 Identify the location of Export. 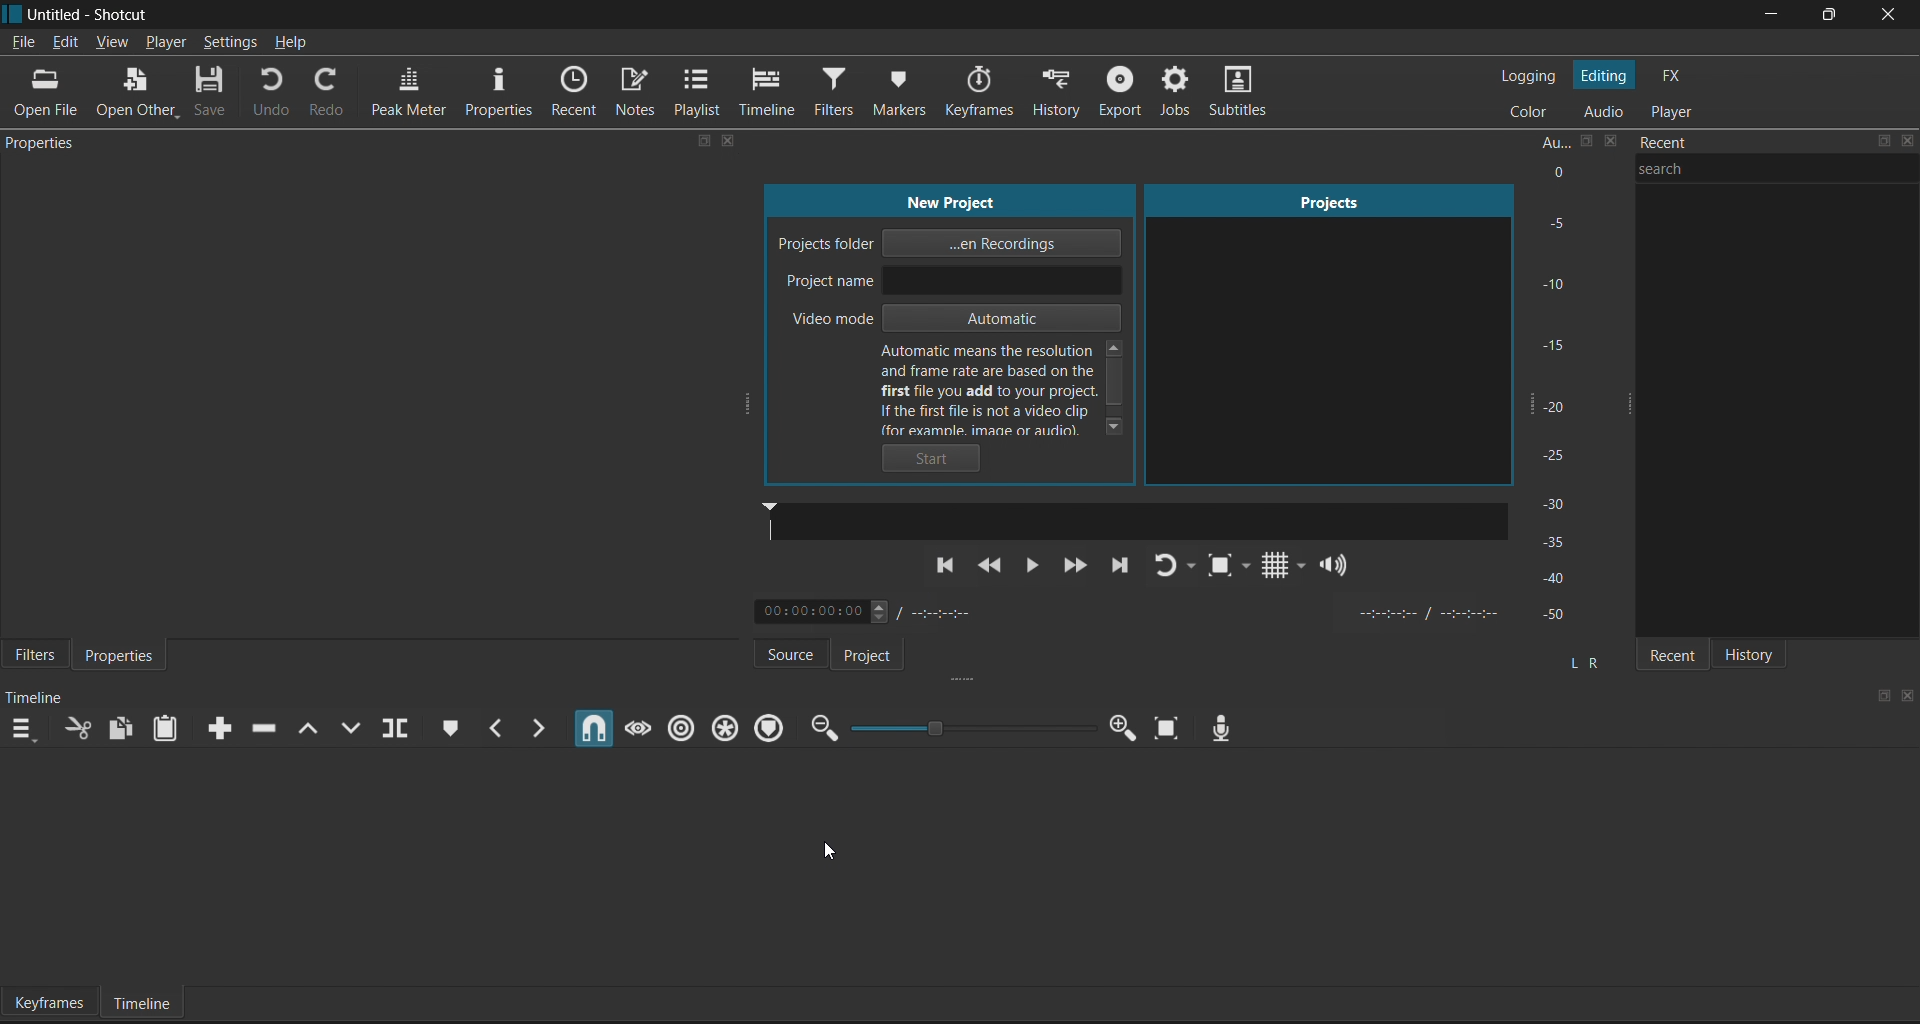
(1122, 95).